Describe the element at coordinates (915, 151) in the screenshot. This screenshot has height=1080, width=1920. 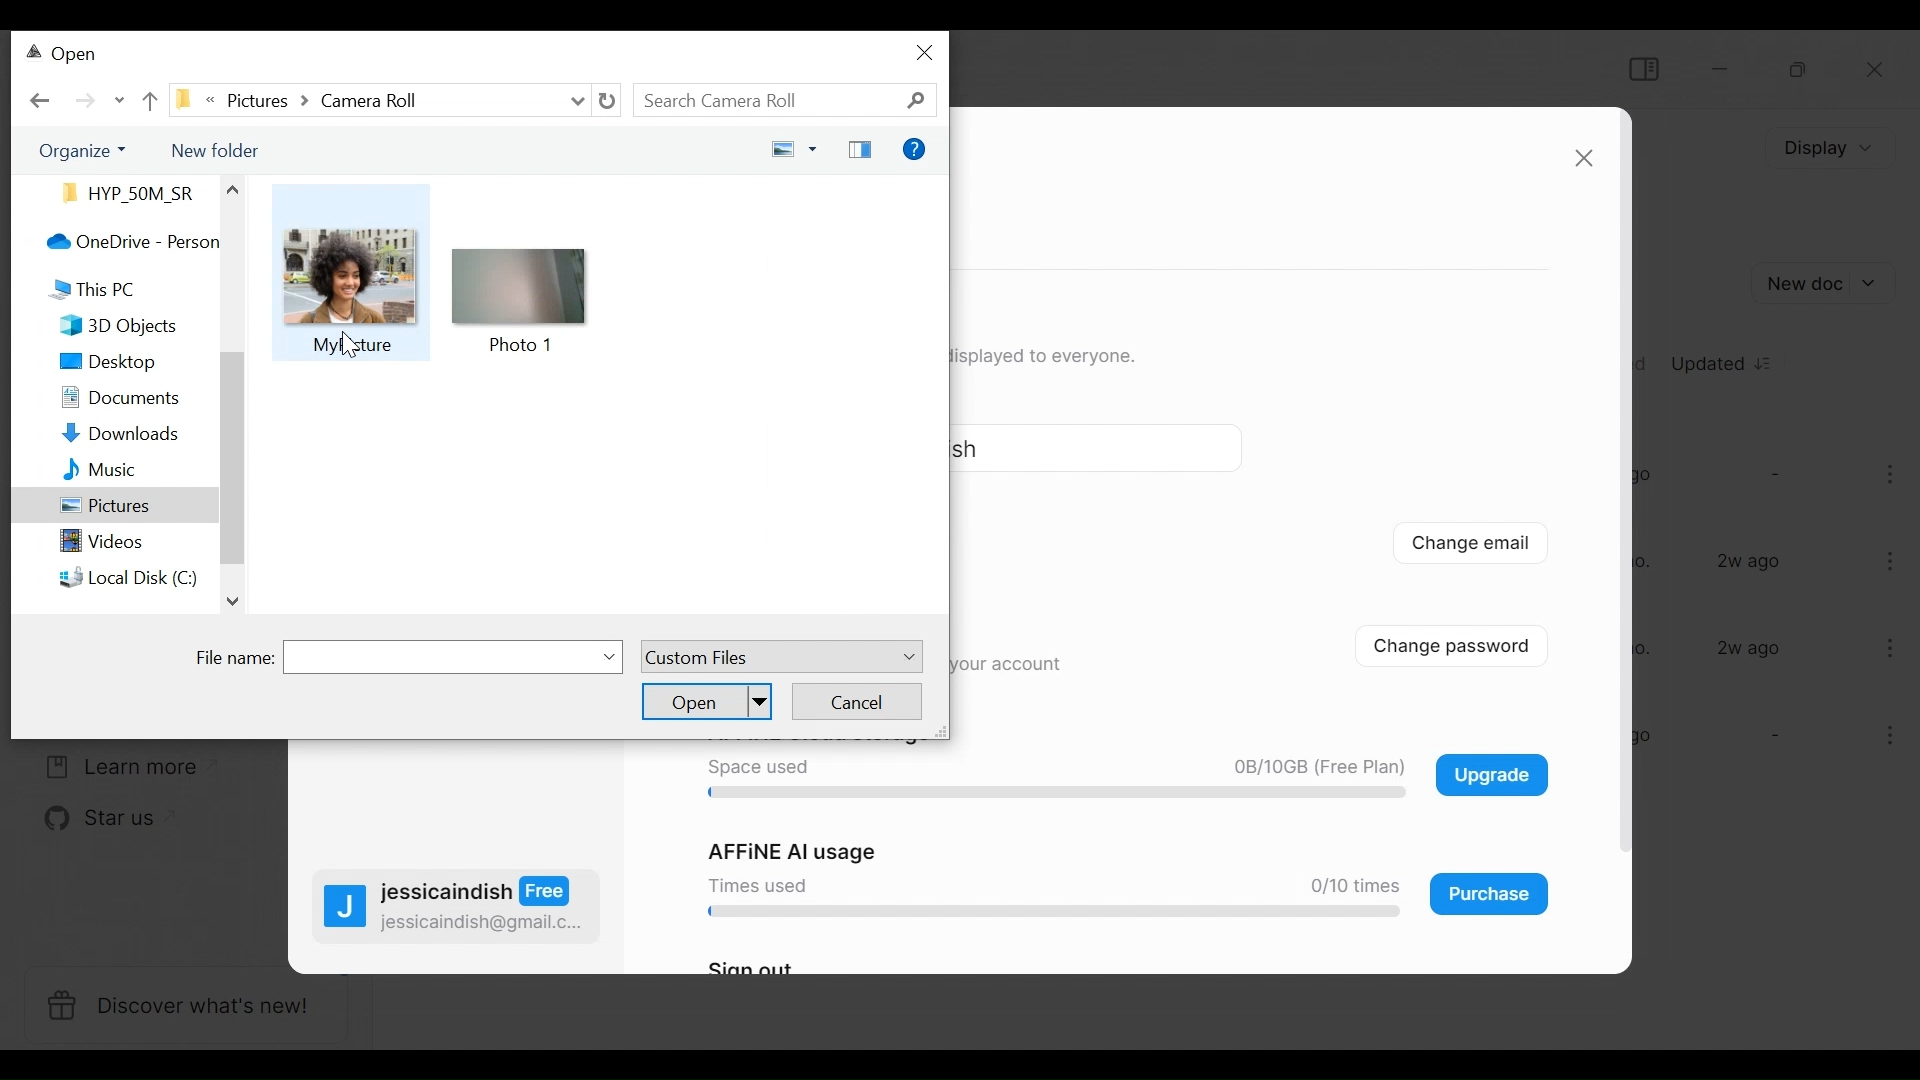
I see `Get Help` at that location.